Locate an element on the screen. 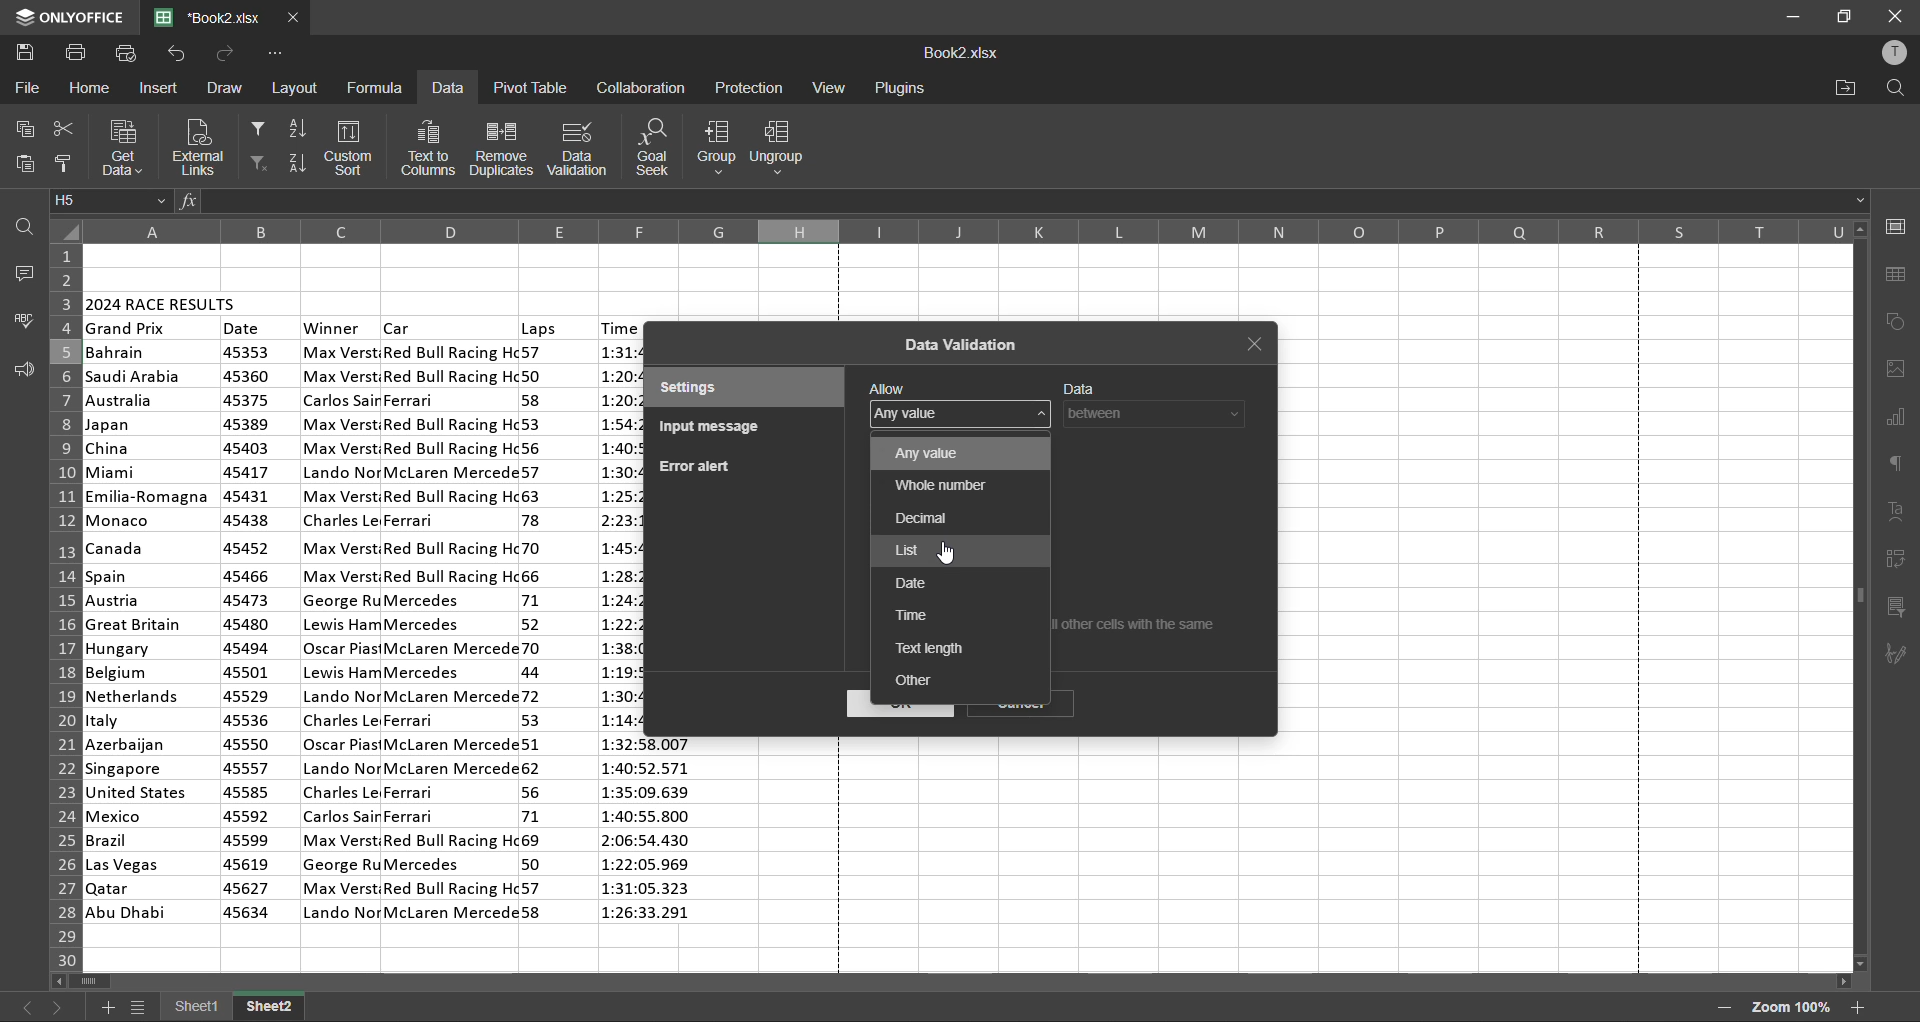  winner is located at coordinates (333, 328).